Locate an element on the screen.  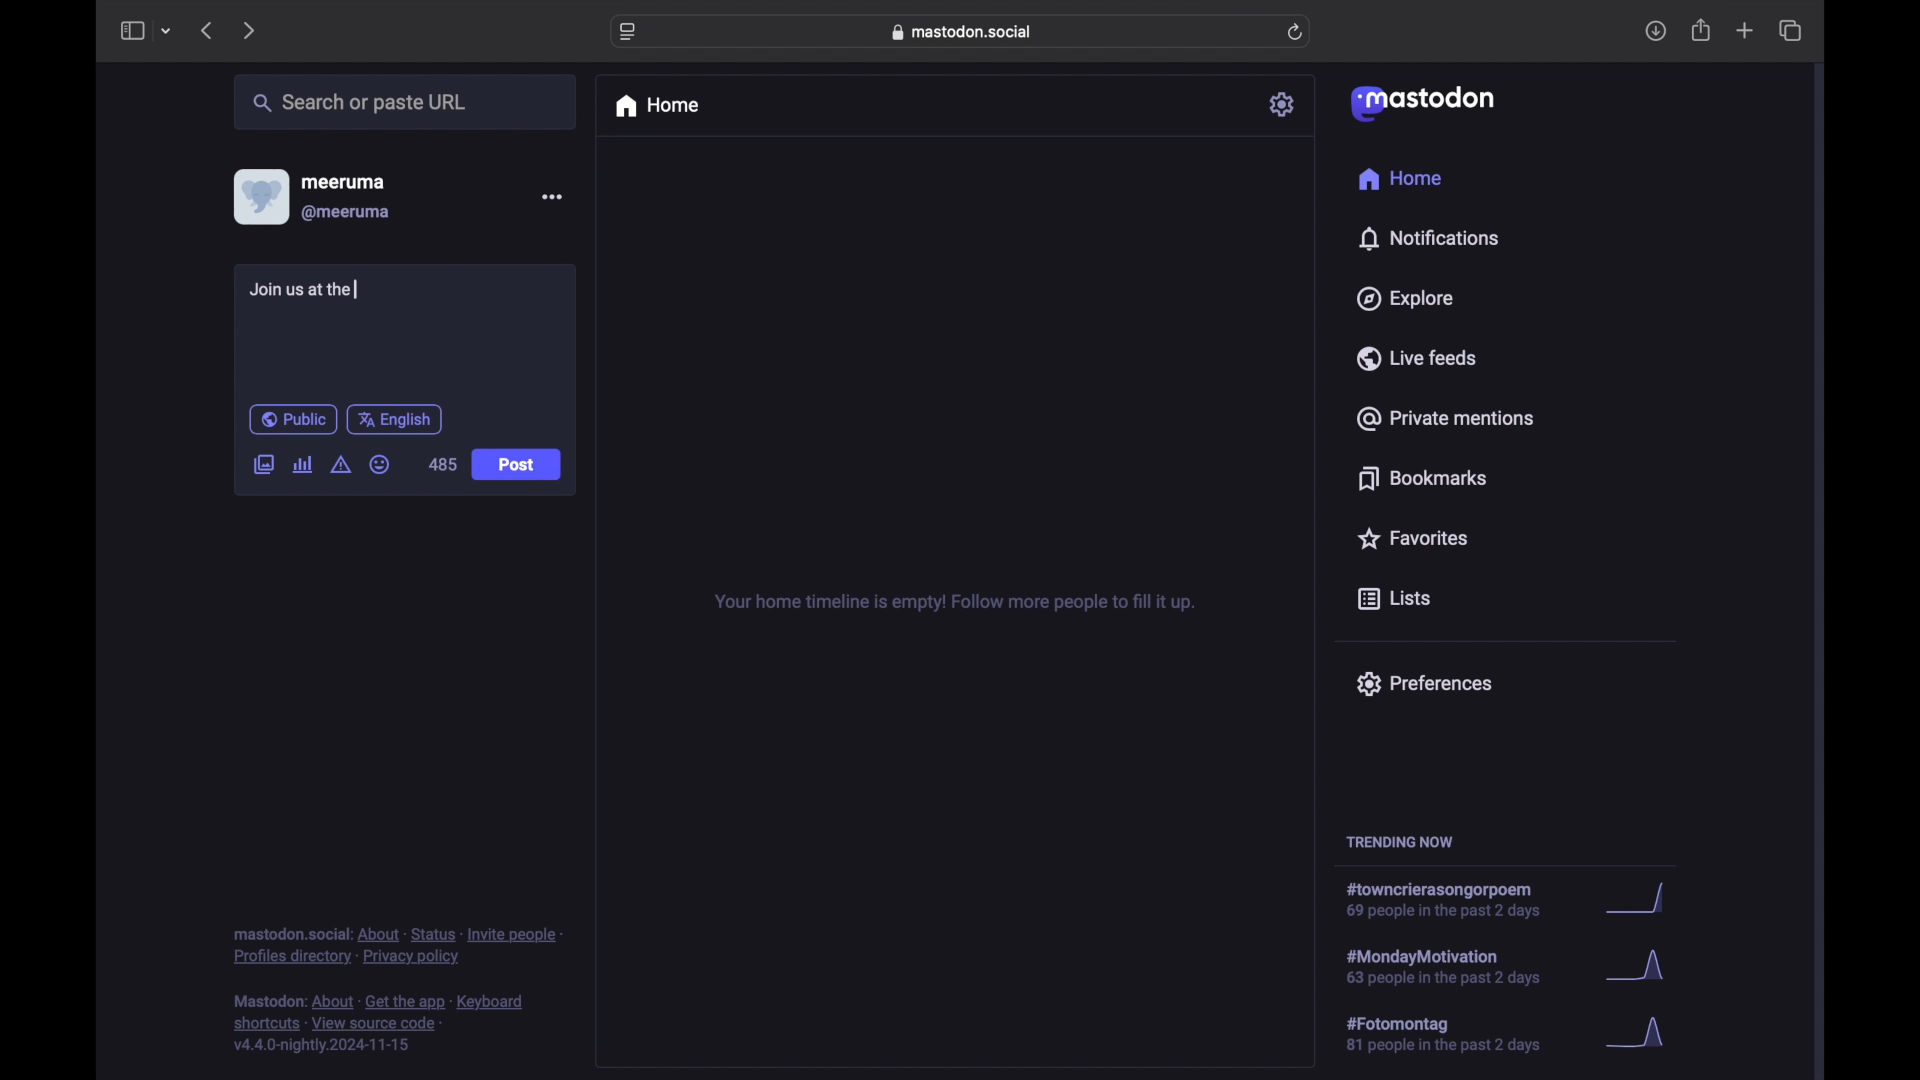
favorites is located at coordinates (1411, 538).